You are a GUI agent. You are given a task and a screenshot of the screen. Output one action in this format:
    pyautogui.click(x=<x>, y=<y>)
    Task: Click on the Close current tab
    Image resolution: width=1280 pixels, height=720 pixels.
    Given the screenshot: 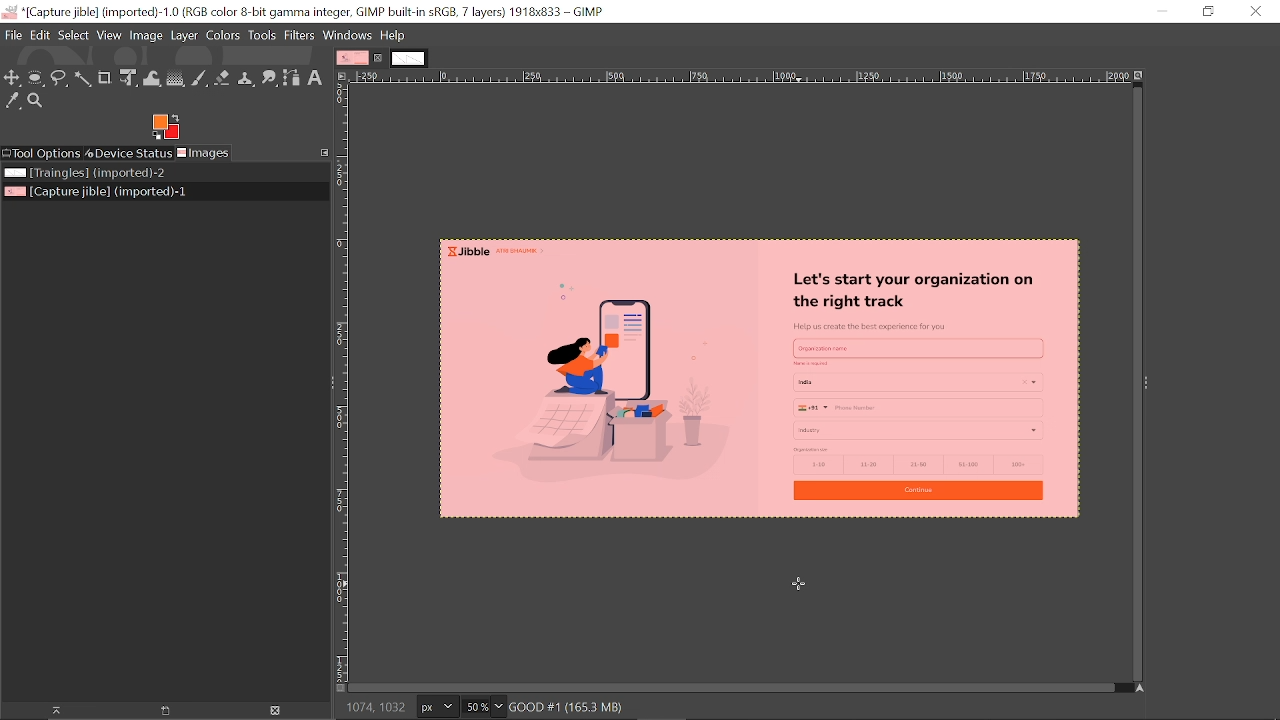 What is the action you would take?
    pyautogui.click(x=381, y=59)
    